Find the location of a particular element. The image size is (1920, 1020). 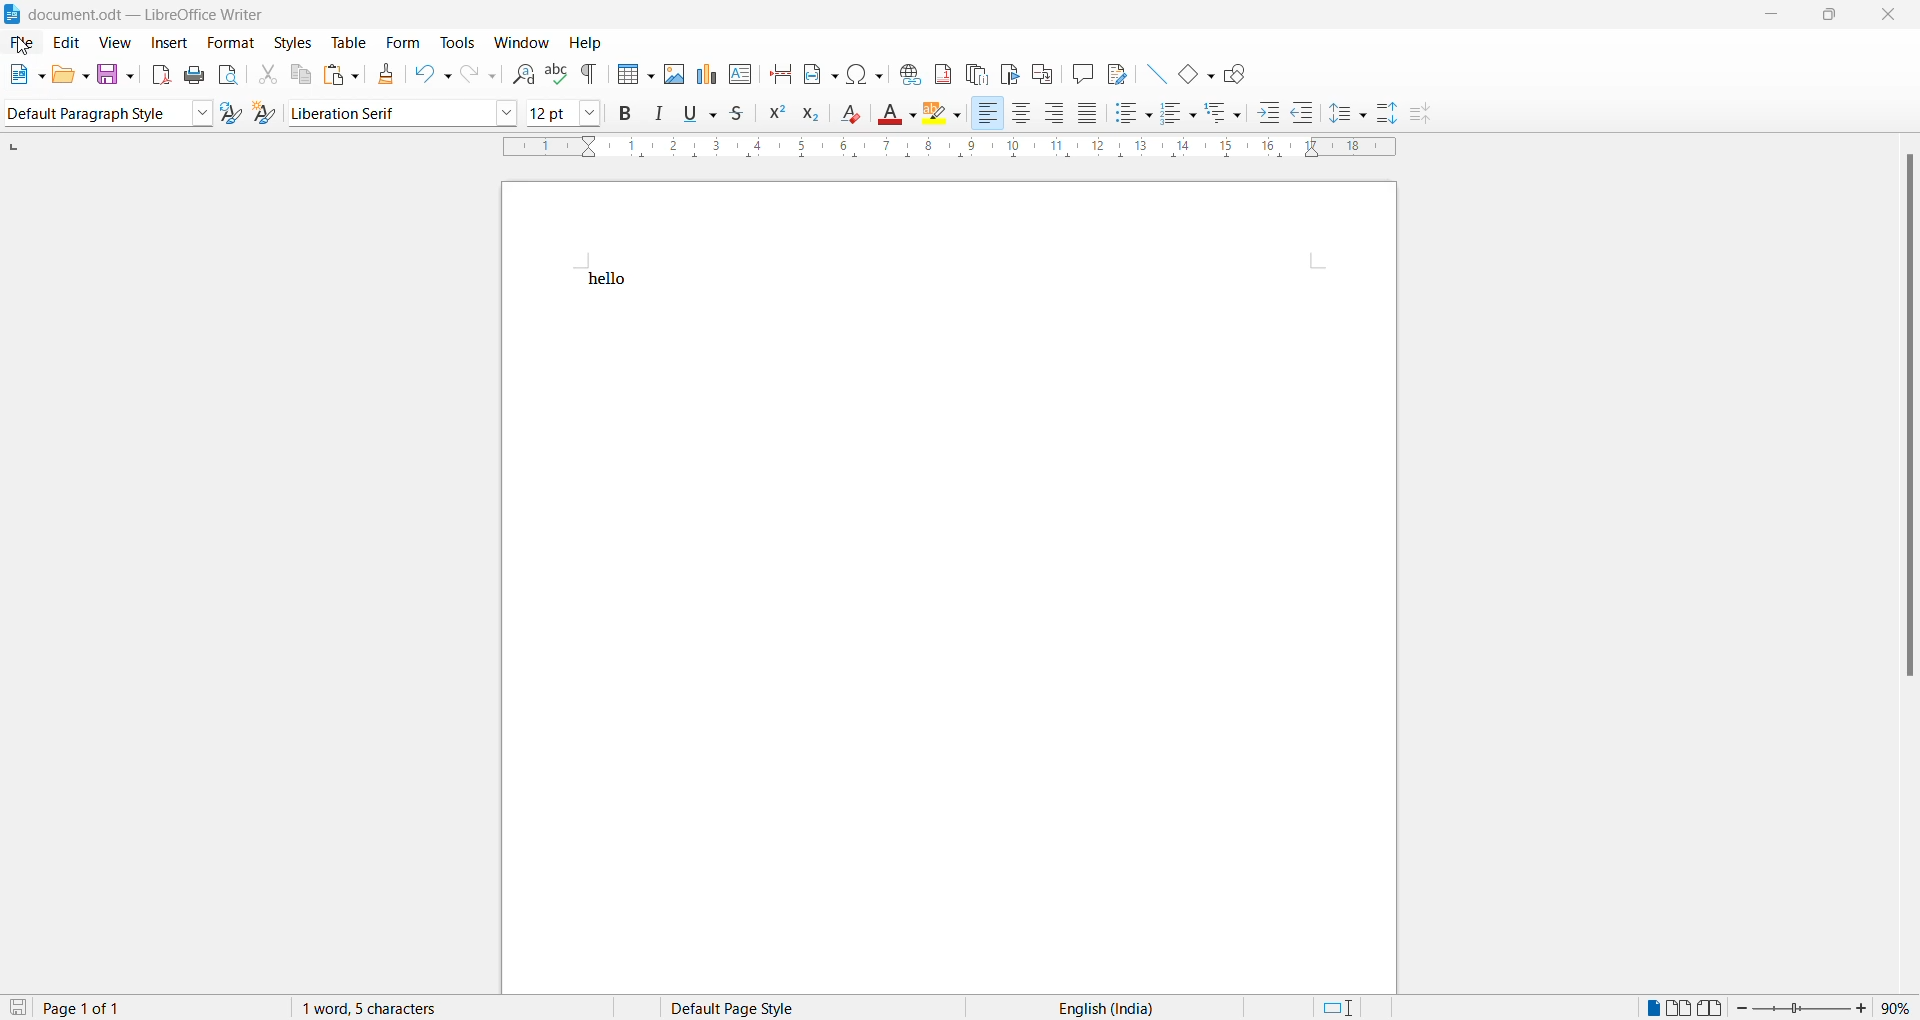

Toggle order list is located at coordinates (1177, 115).